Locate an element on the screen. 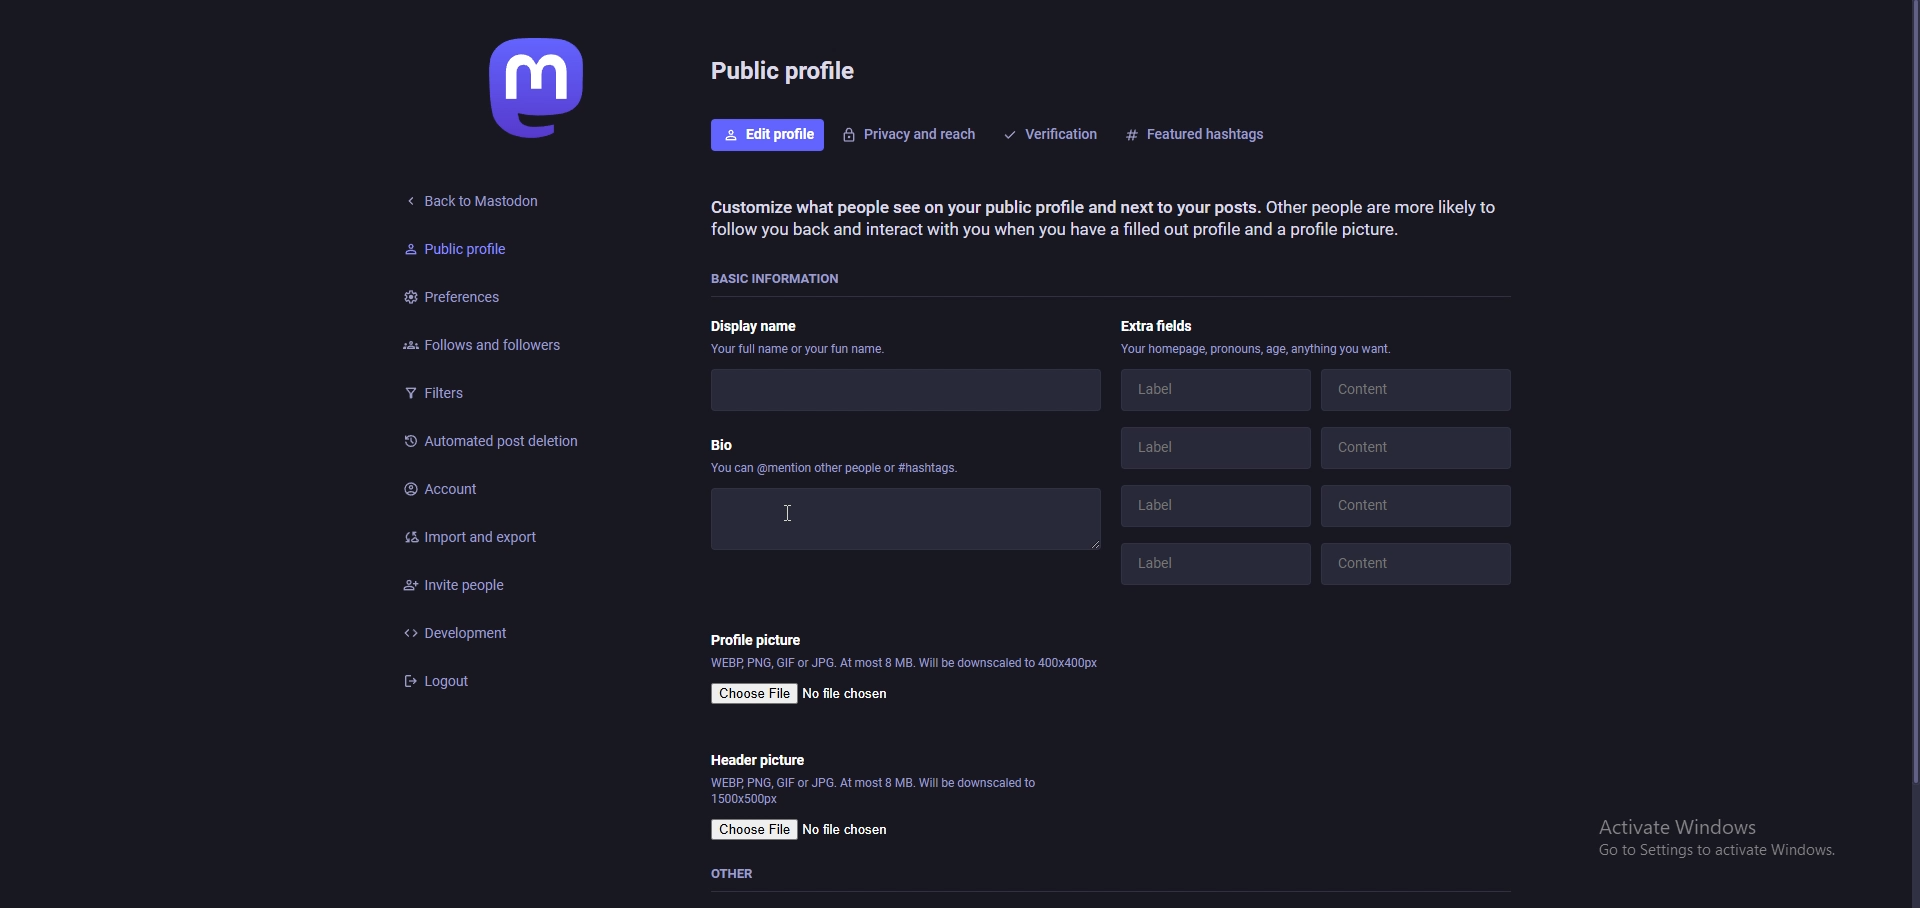  Ibeam cursor is located at coordinates (779, 512).